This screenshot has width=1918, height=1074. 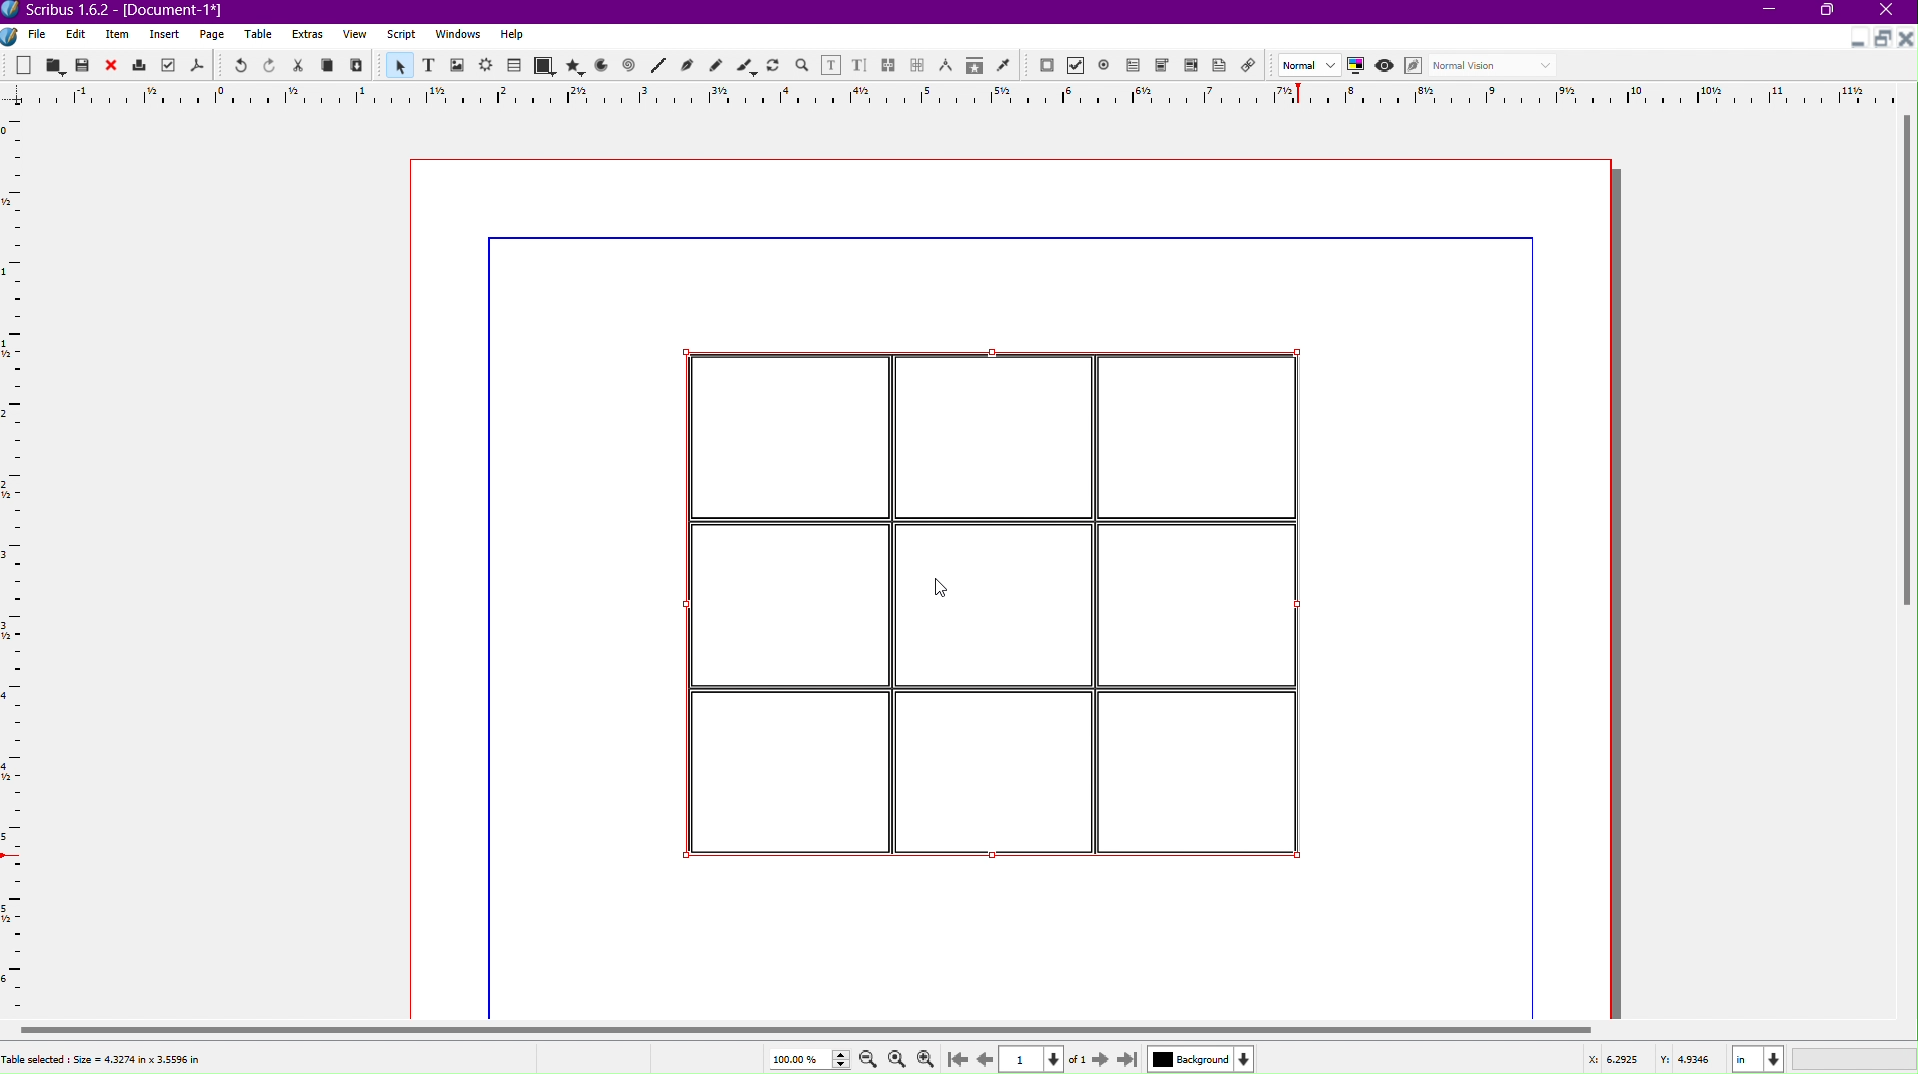 What do you see at coordinates (1165, 67) in the screenshot?
I see `PDF Combo Box` at bounding box center [1165, 67].